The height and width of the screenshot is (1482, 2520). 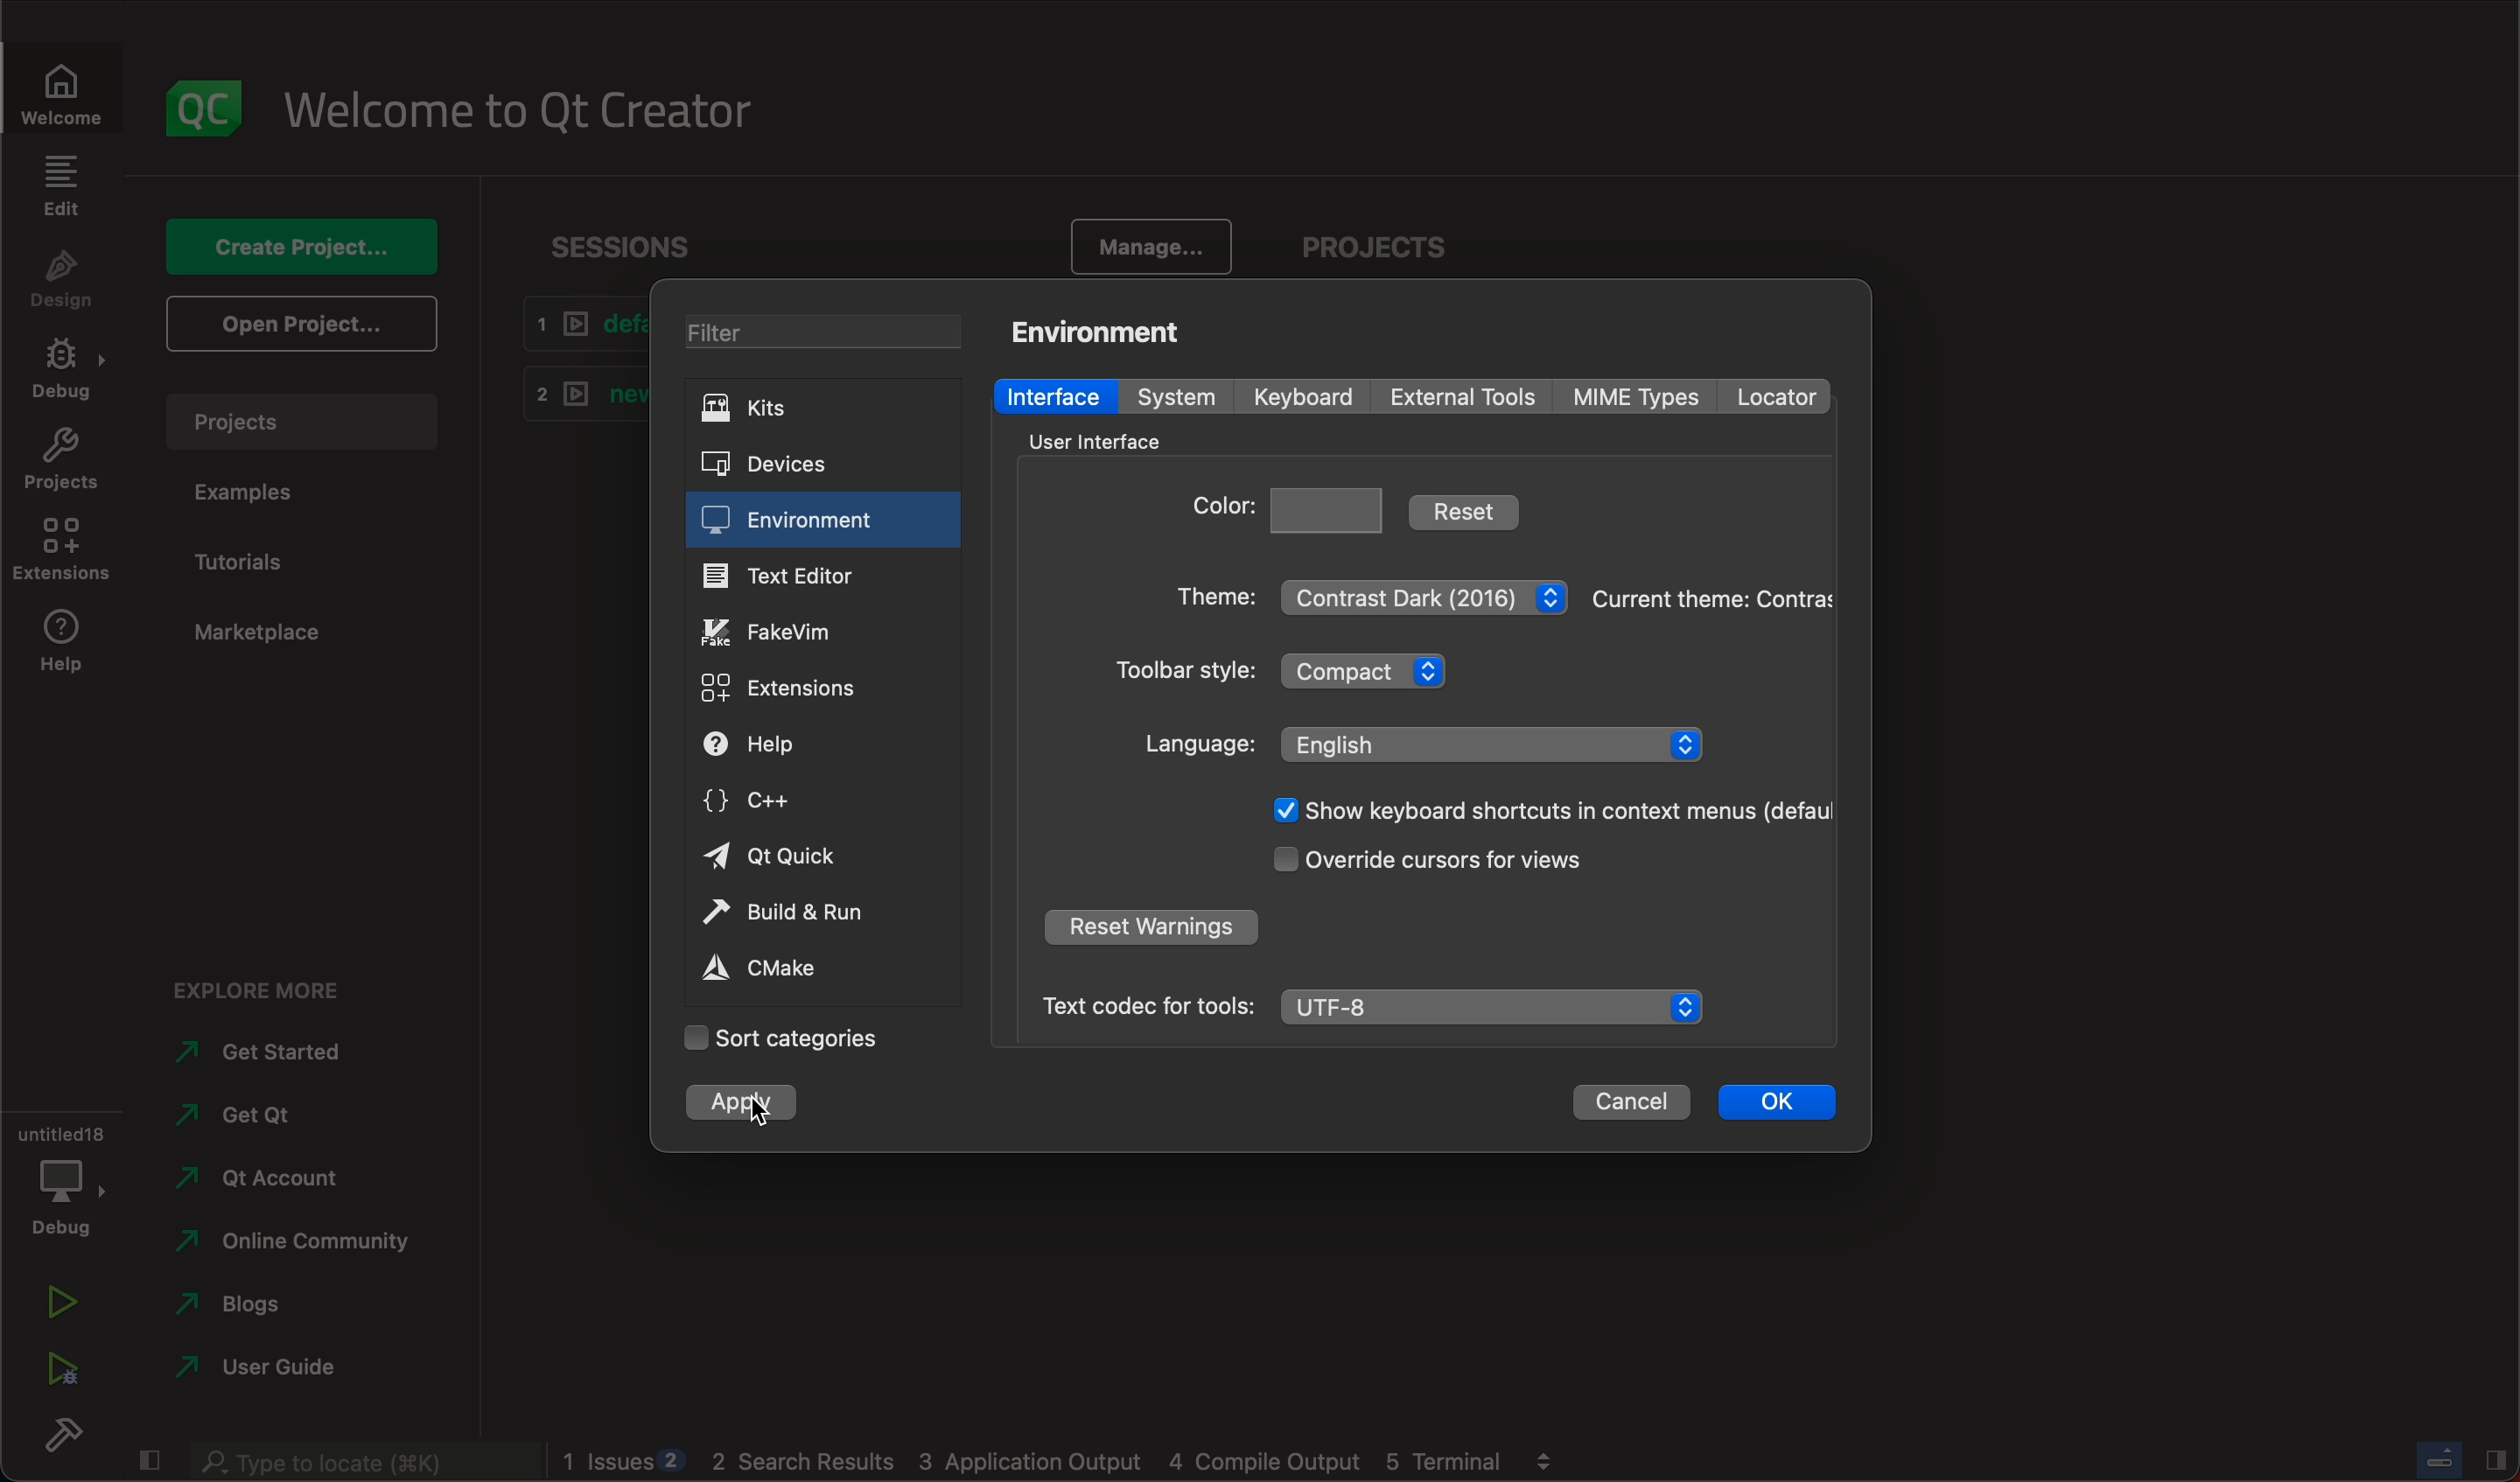 What do you see at coordinates (517, 105) in the screenshot?
I see `welcome` at bounding box center [517, 105].